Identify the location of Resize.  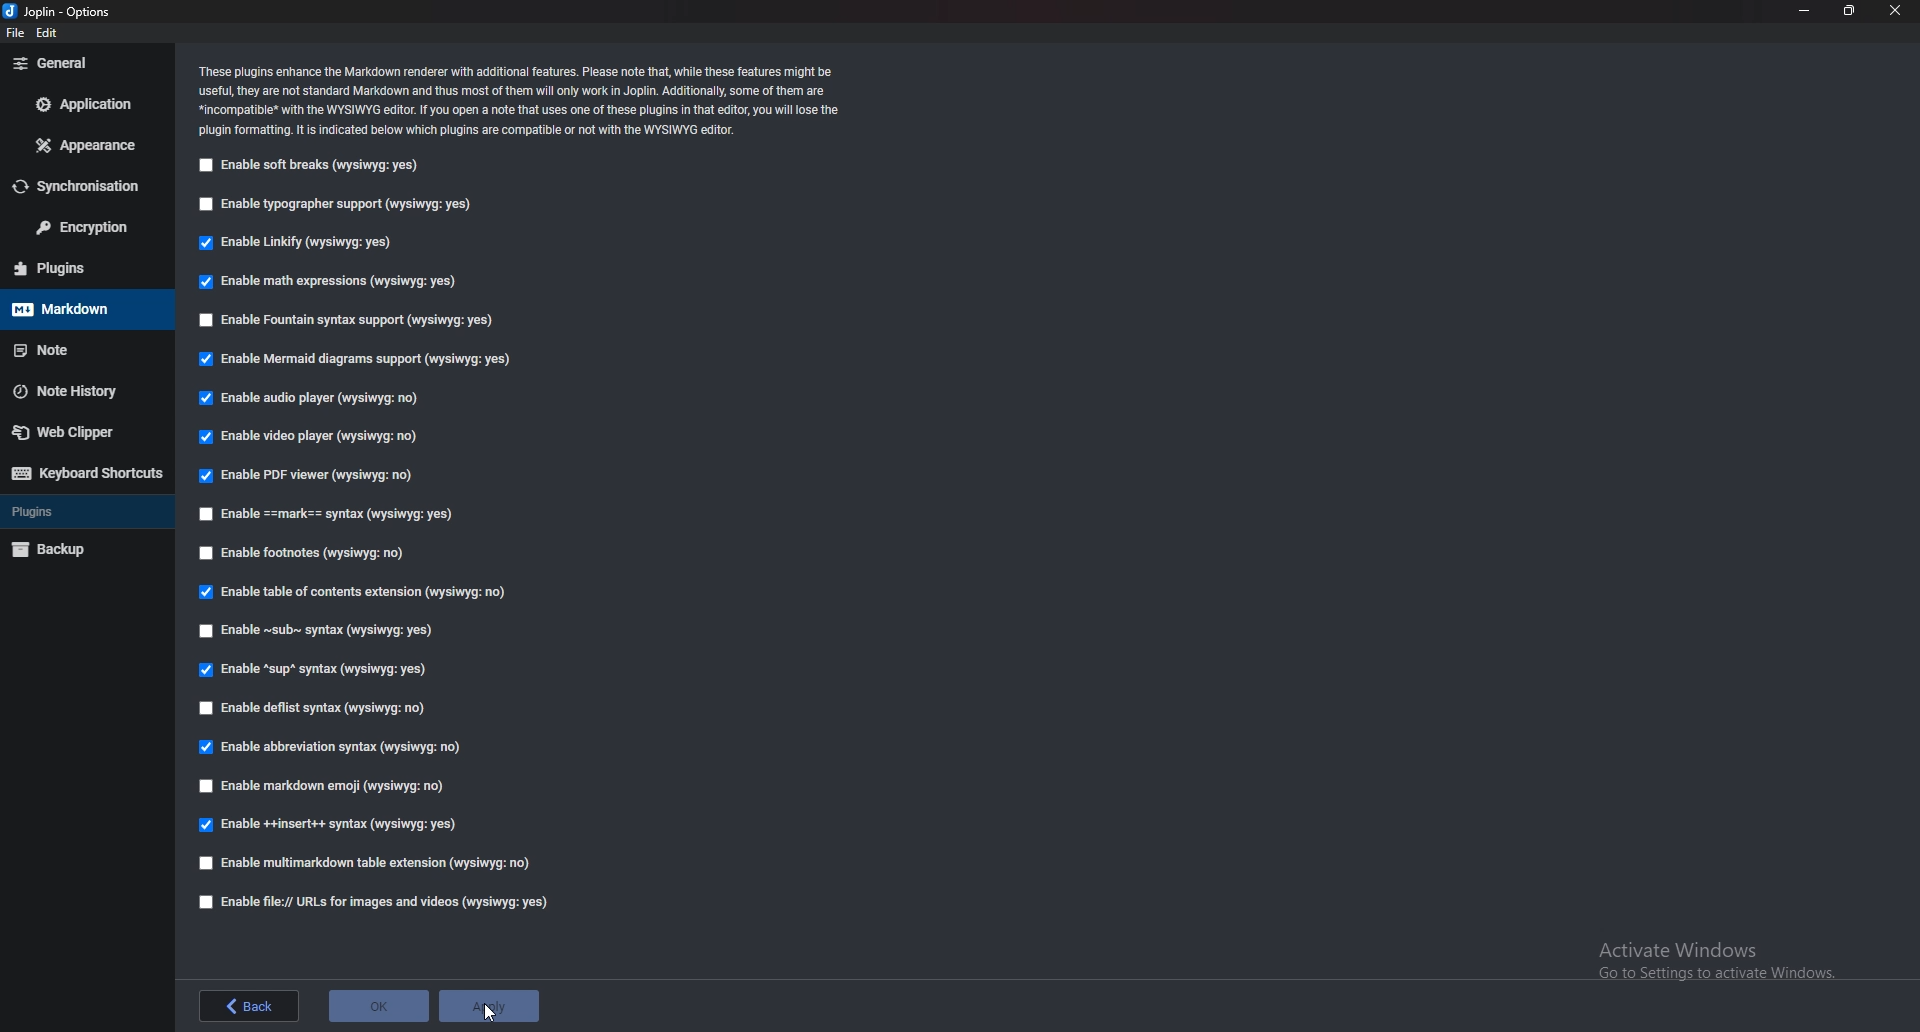
(1848, 10).